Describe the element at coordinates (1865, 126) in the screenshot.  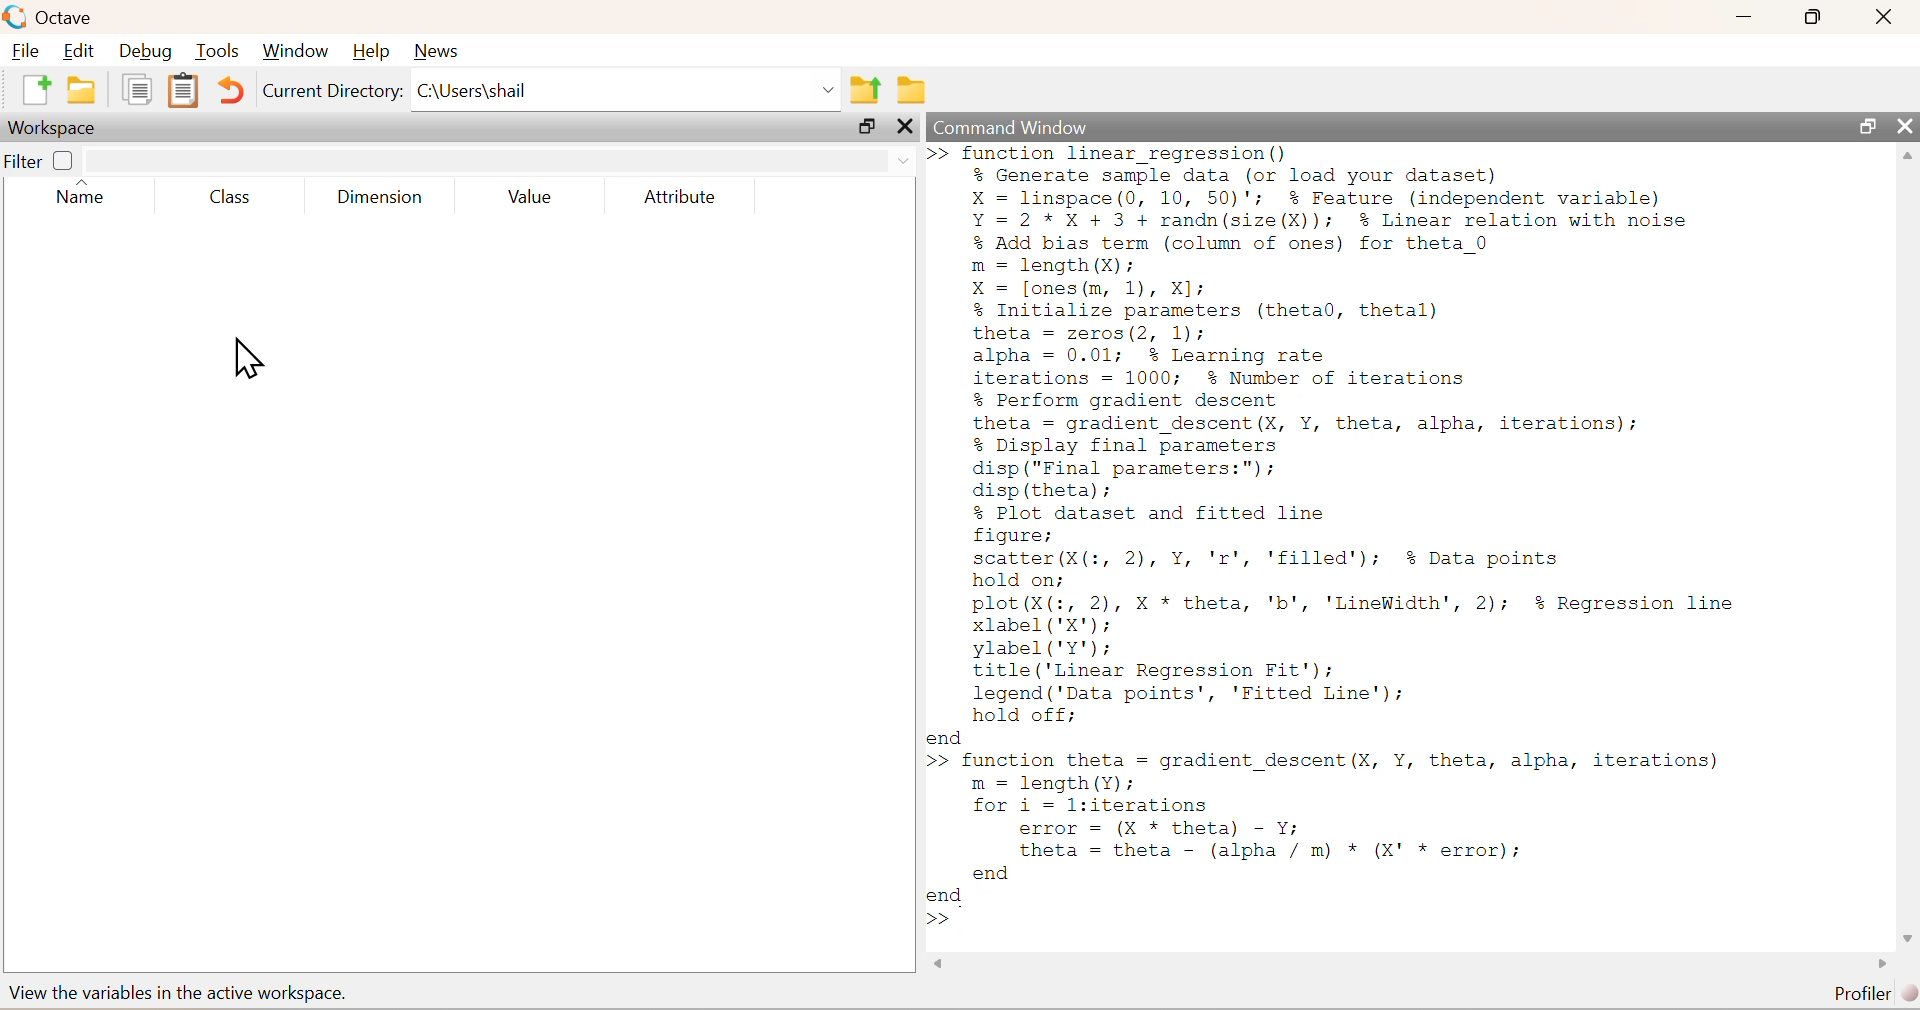
I see `resize` at that location.